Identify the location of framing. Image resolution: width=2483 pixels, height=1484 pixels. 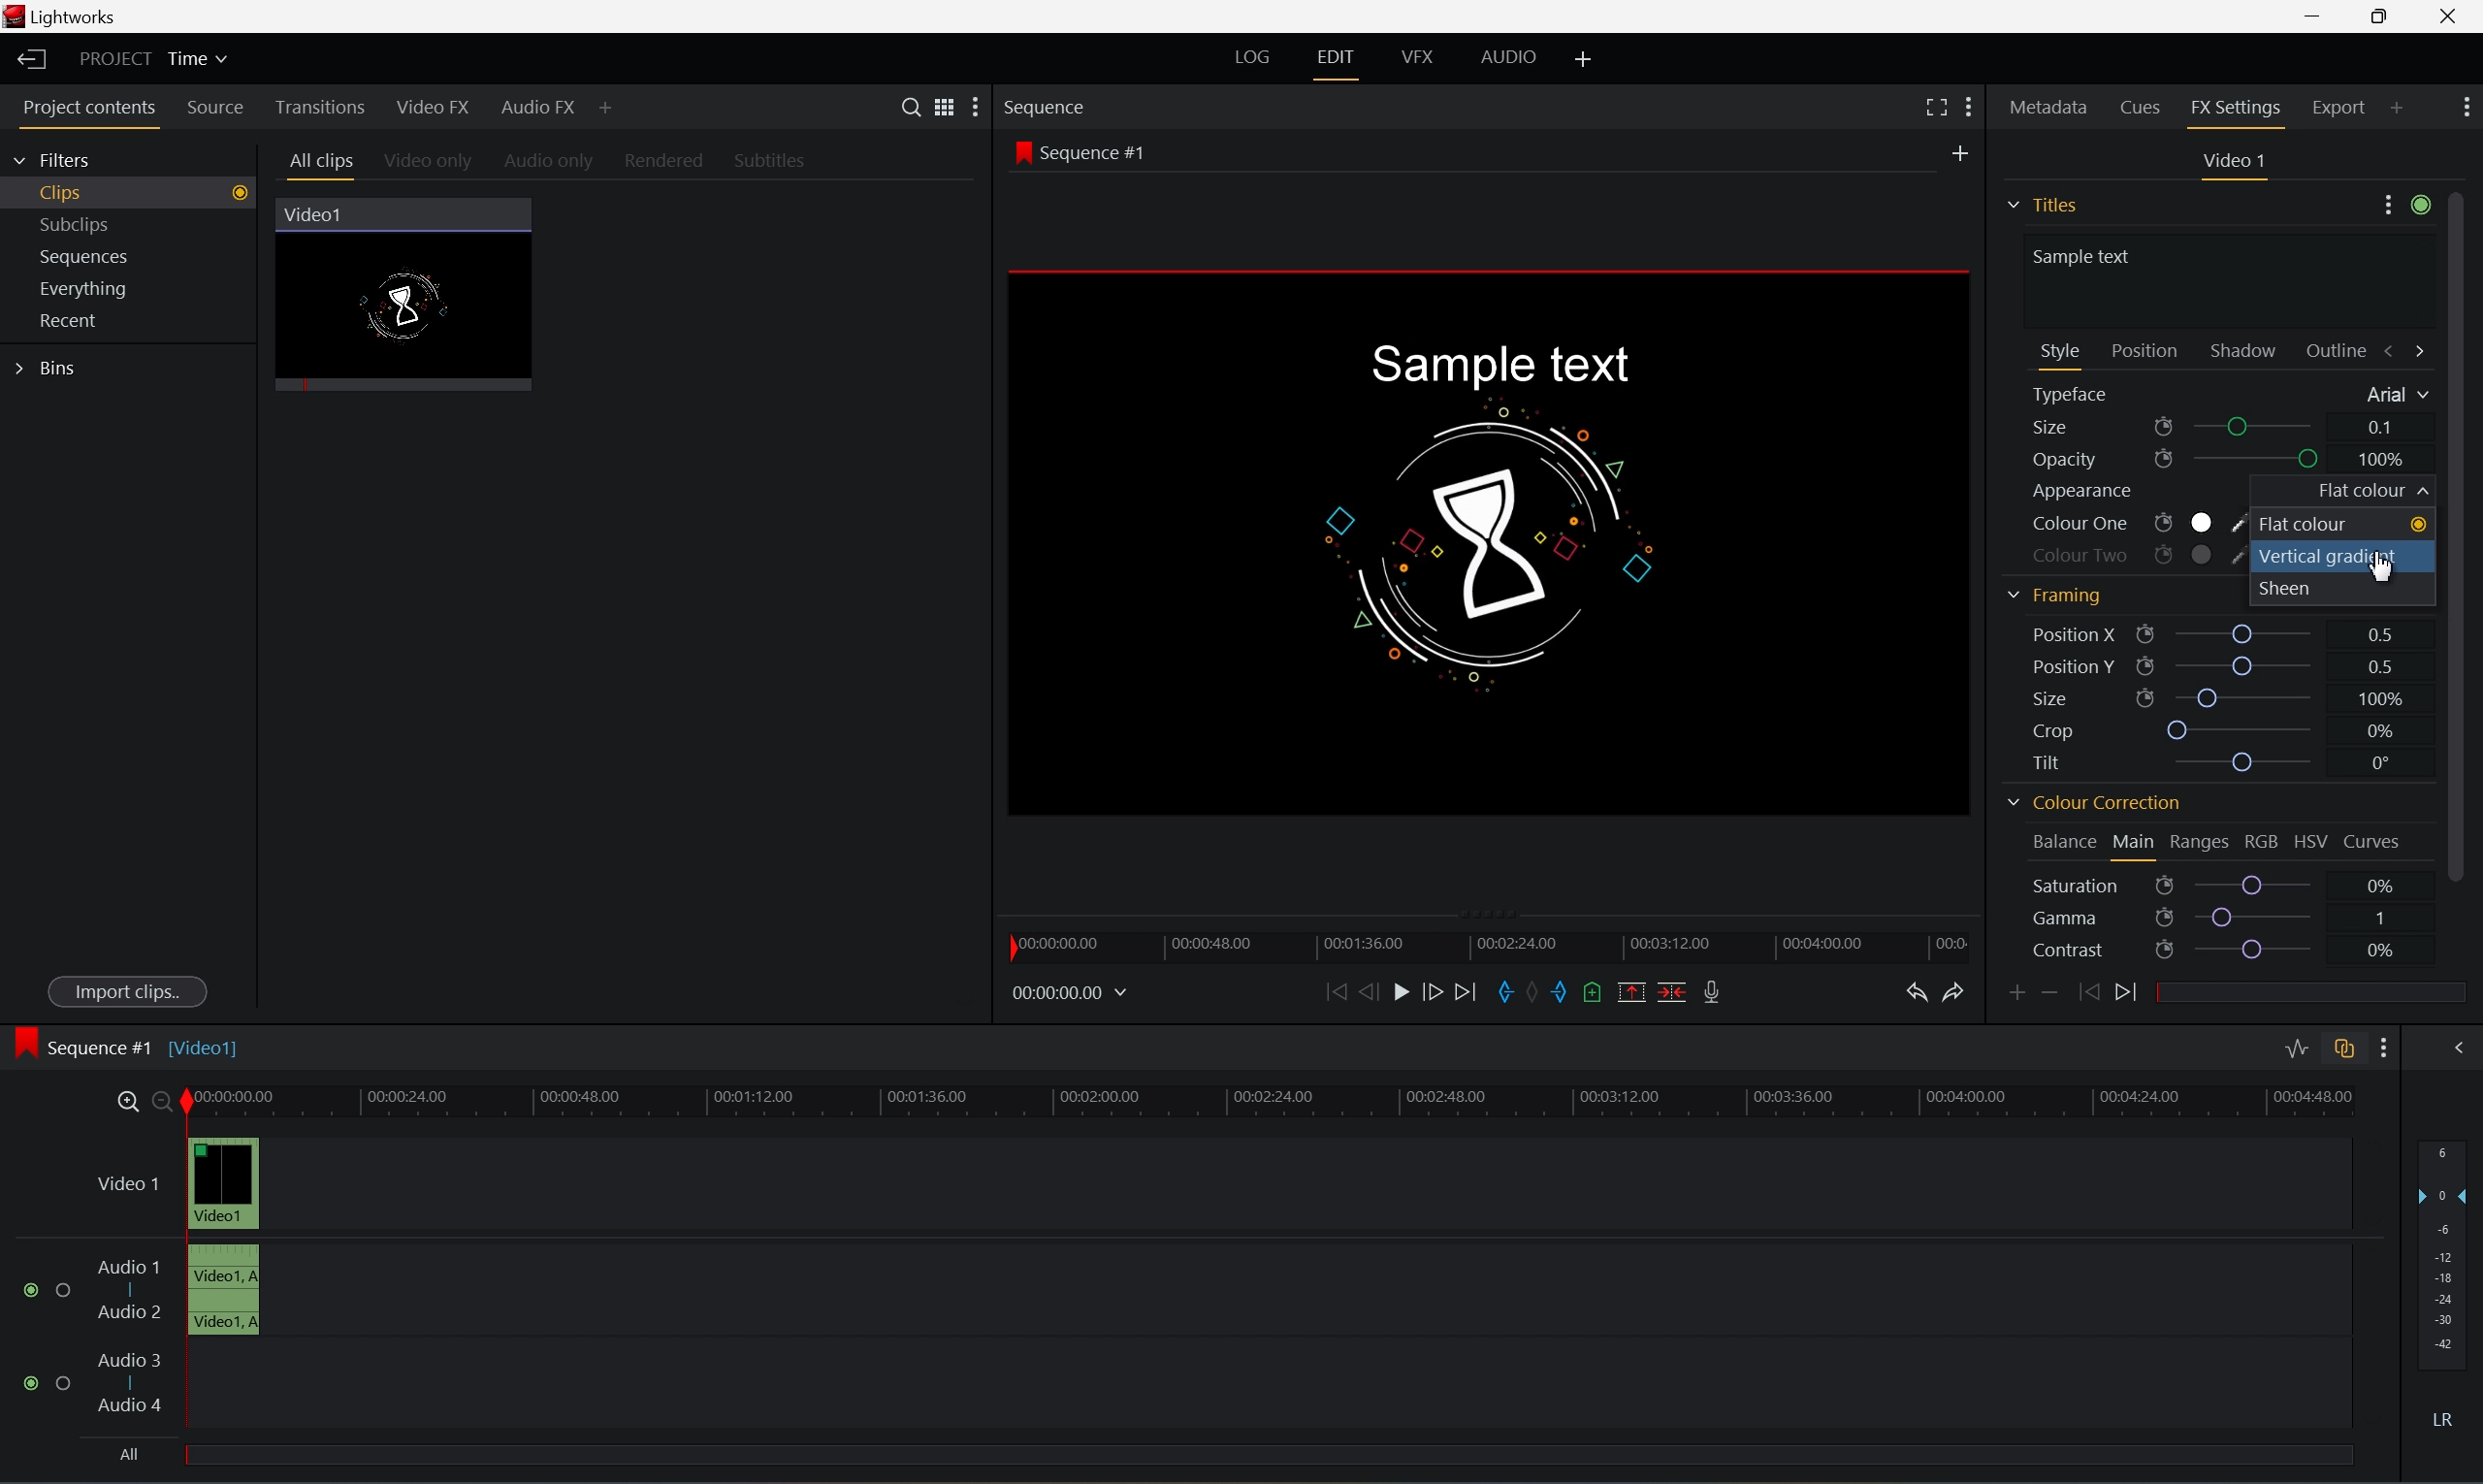
(2053, 595).